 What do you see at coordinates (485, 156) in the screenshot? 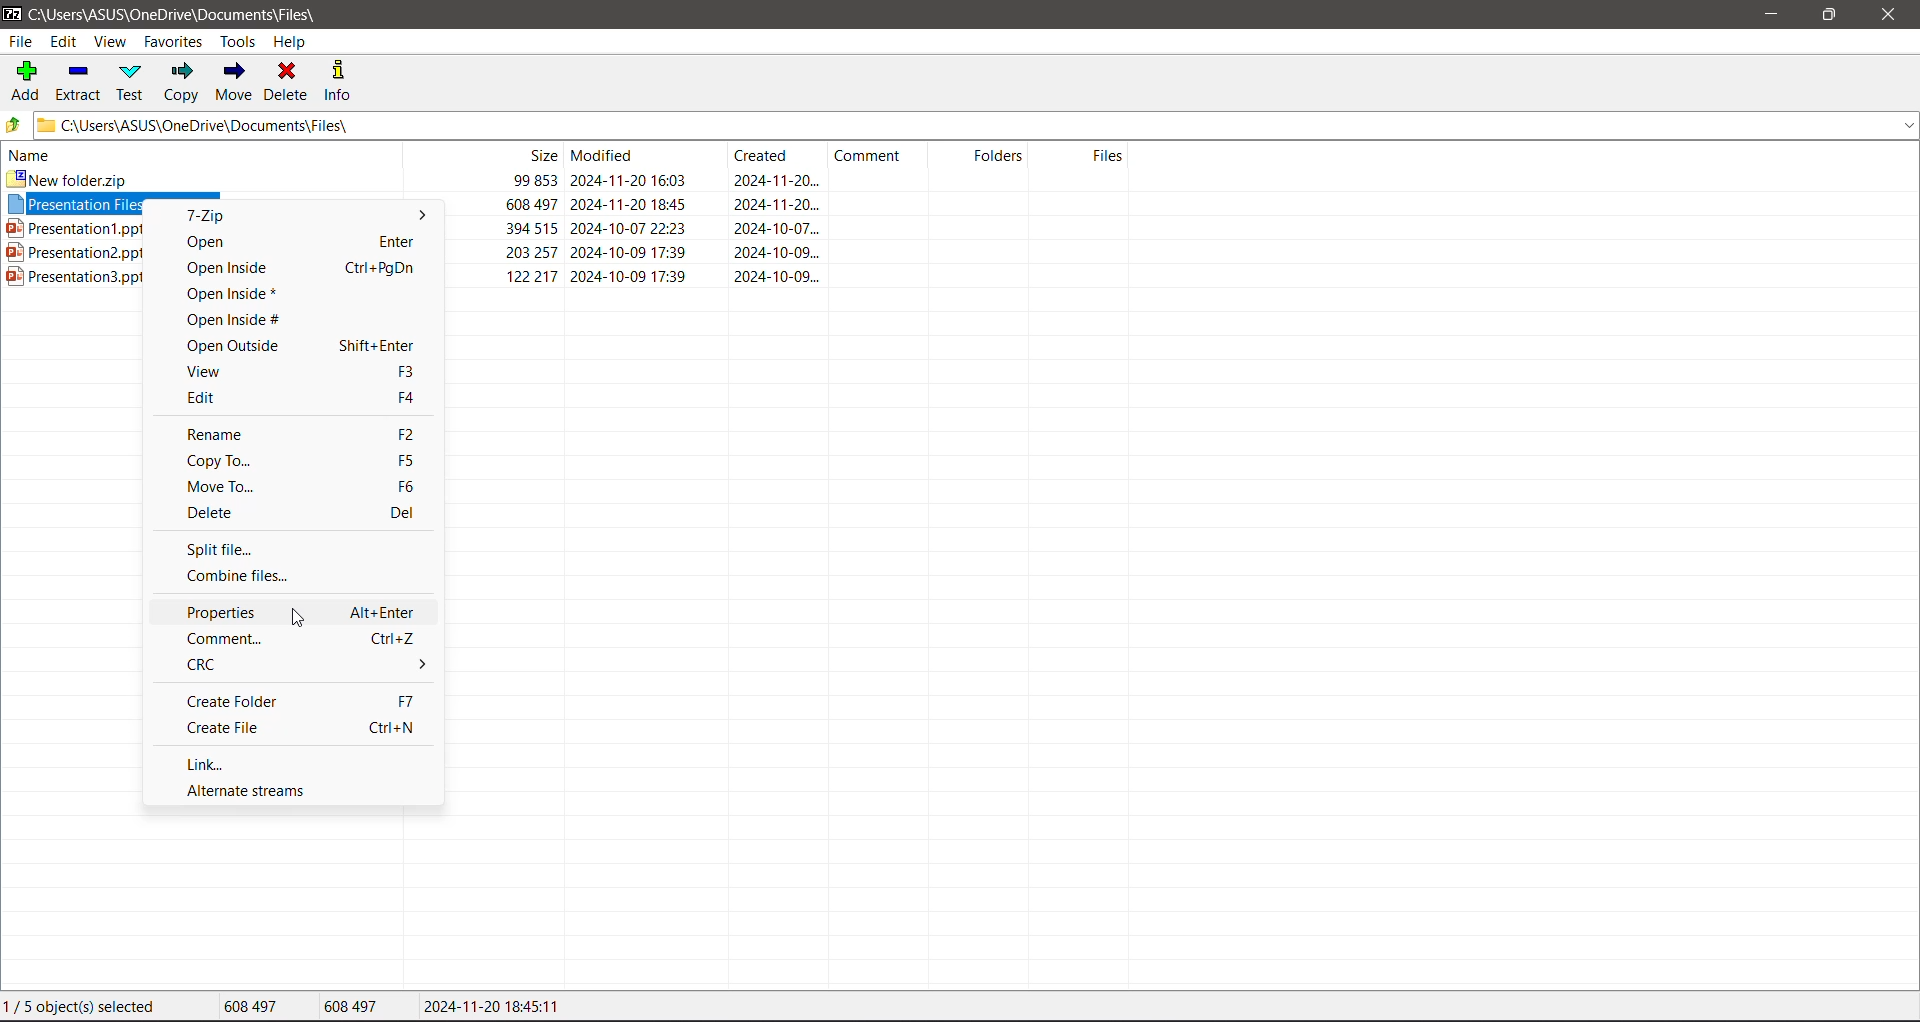
I see `Size` at bounding box center [485, 156].